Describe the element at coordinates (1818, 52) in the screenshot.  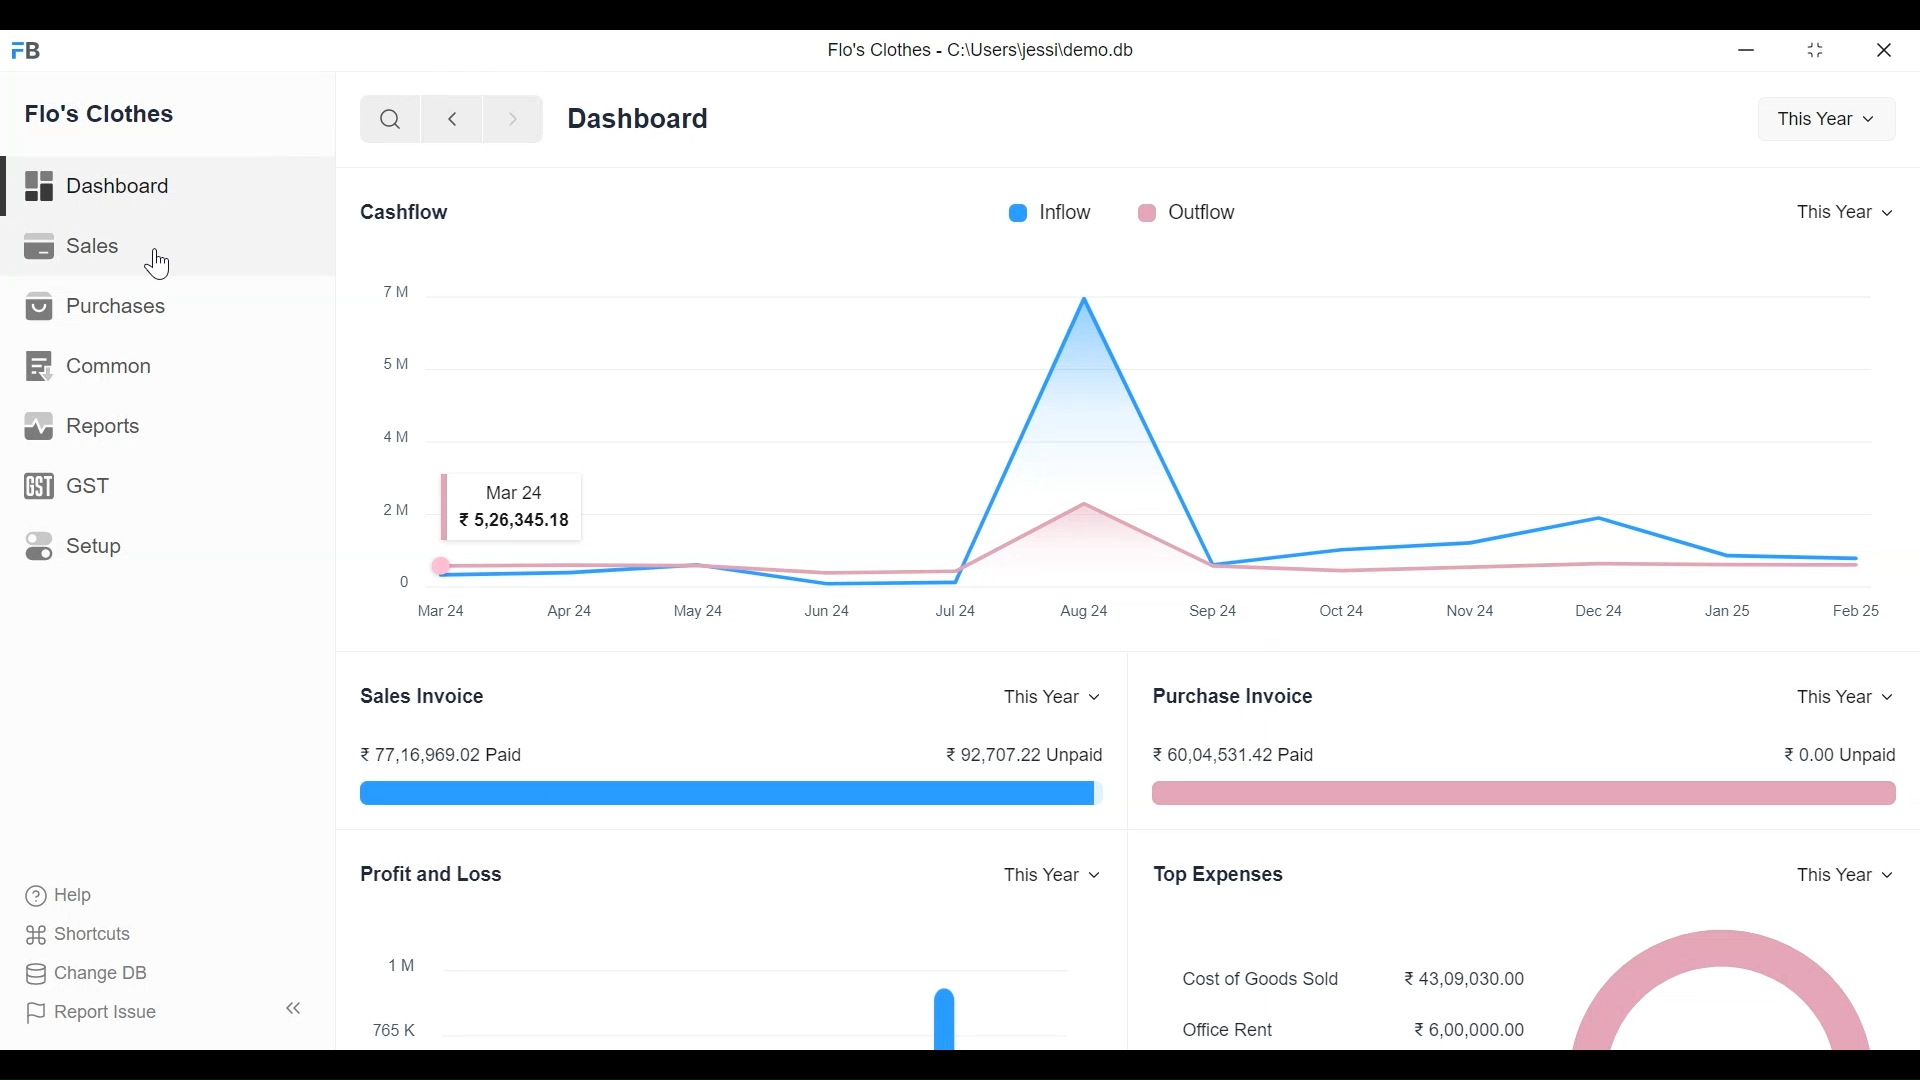
I see `Restore` at that location.